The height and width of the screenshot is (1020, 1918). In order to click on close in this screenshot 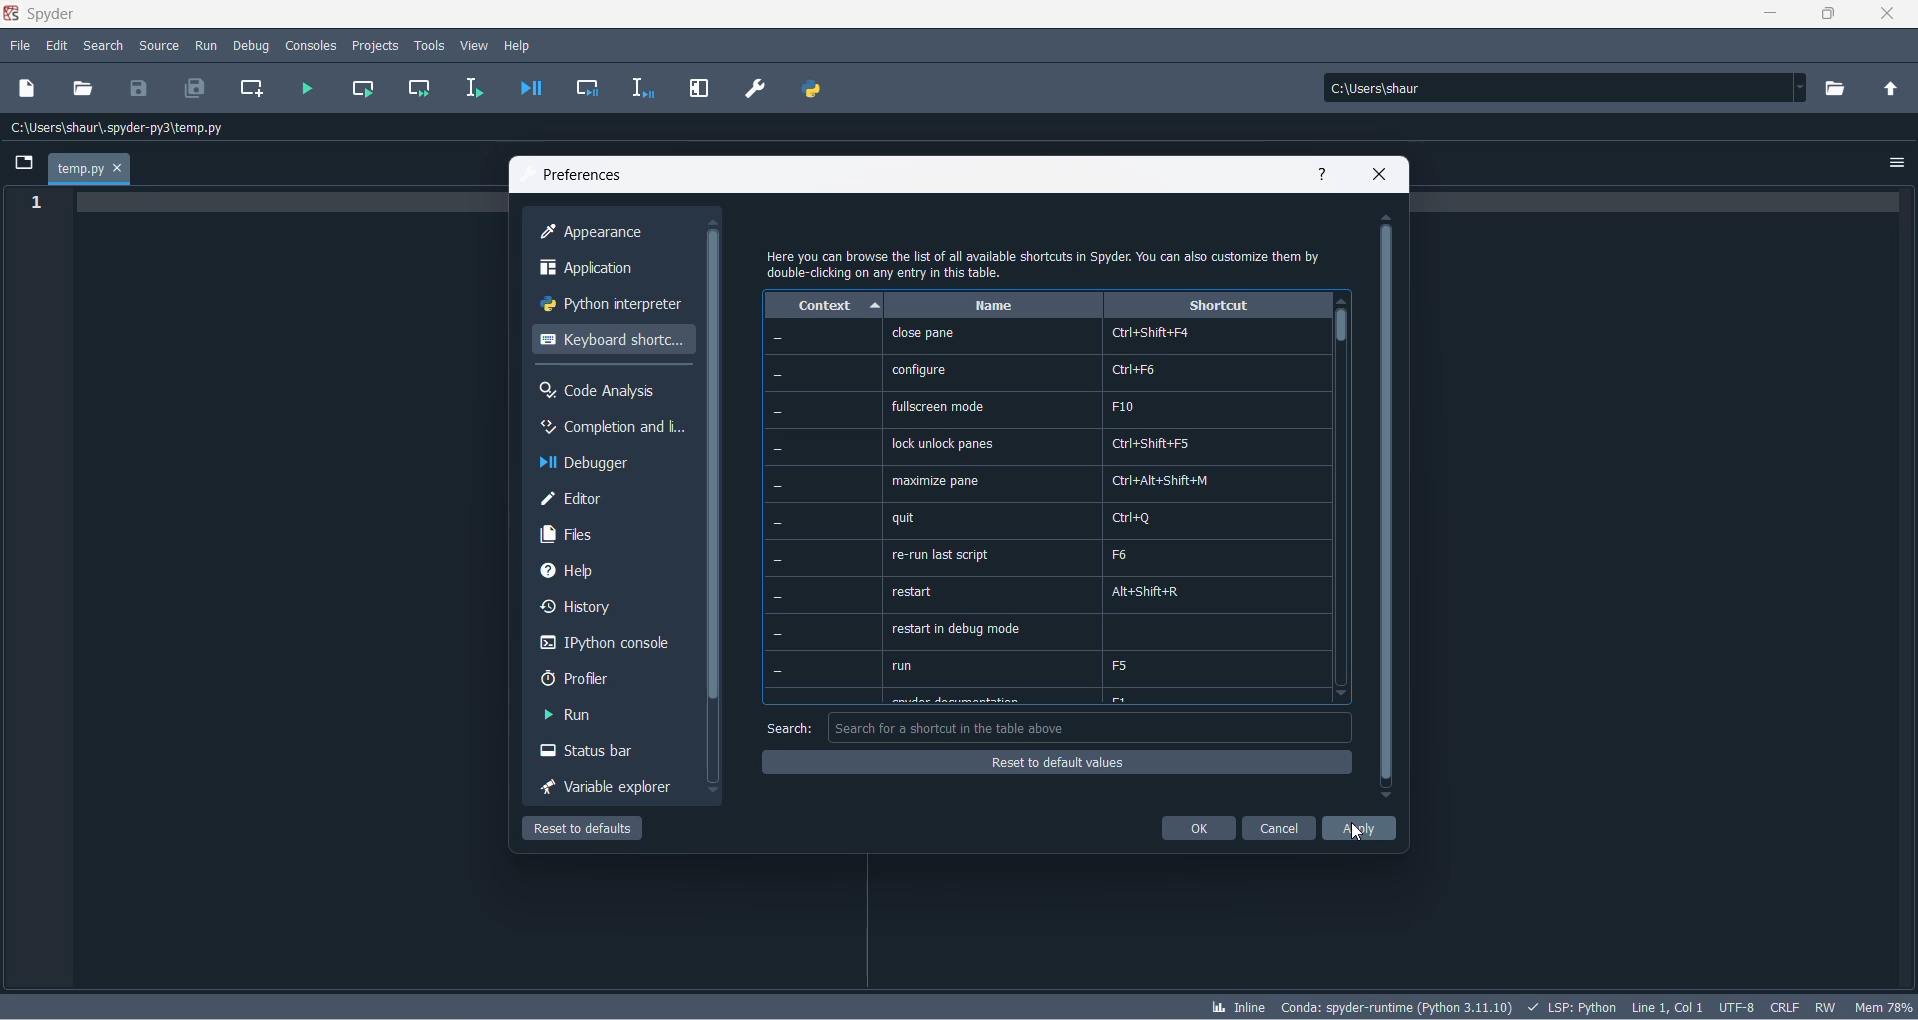, I will do `click(1382, 176)`.